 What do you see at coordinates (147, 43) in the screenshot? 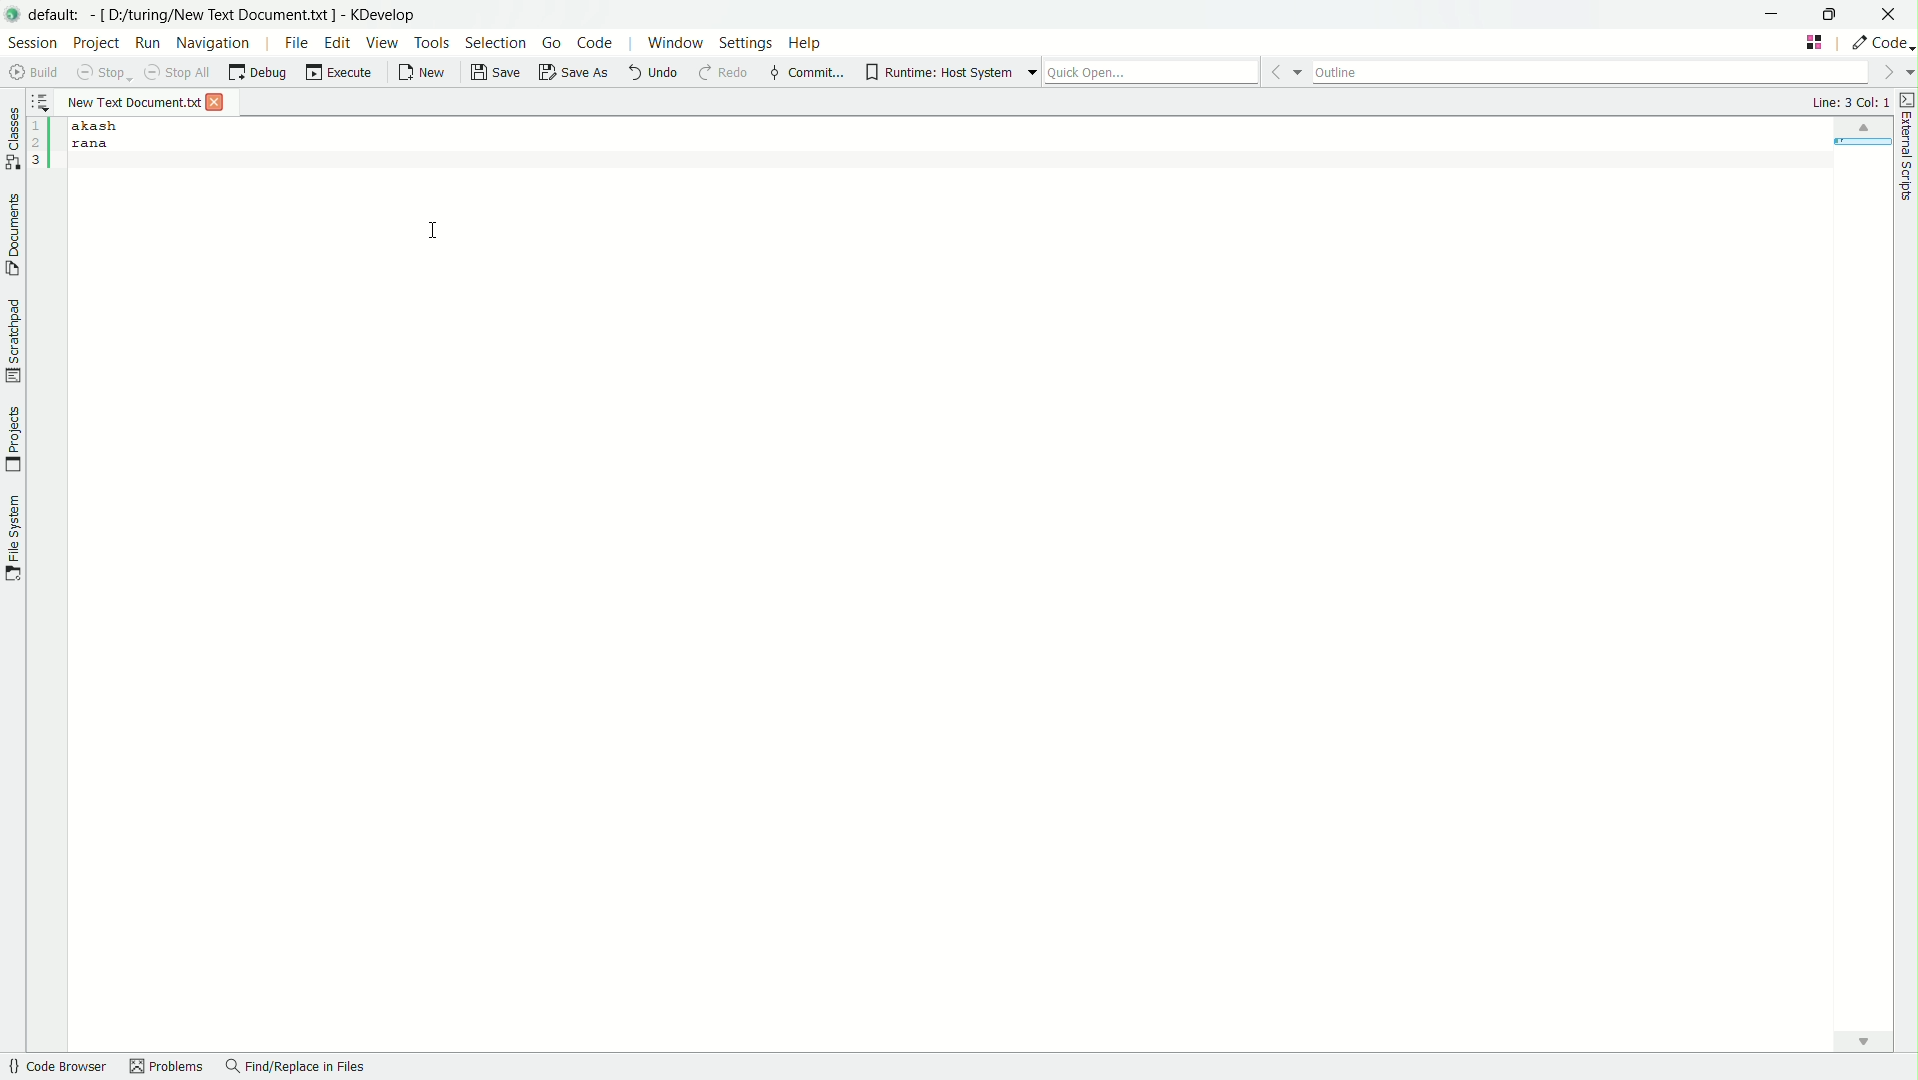
I see `run menu` at bounding box center [147, 43].